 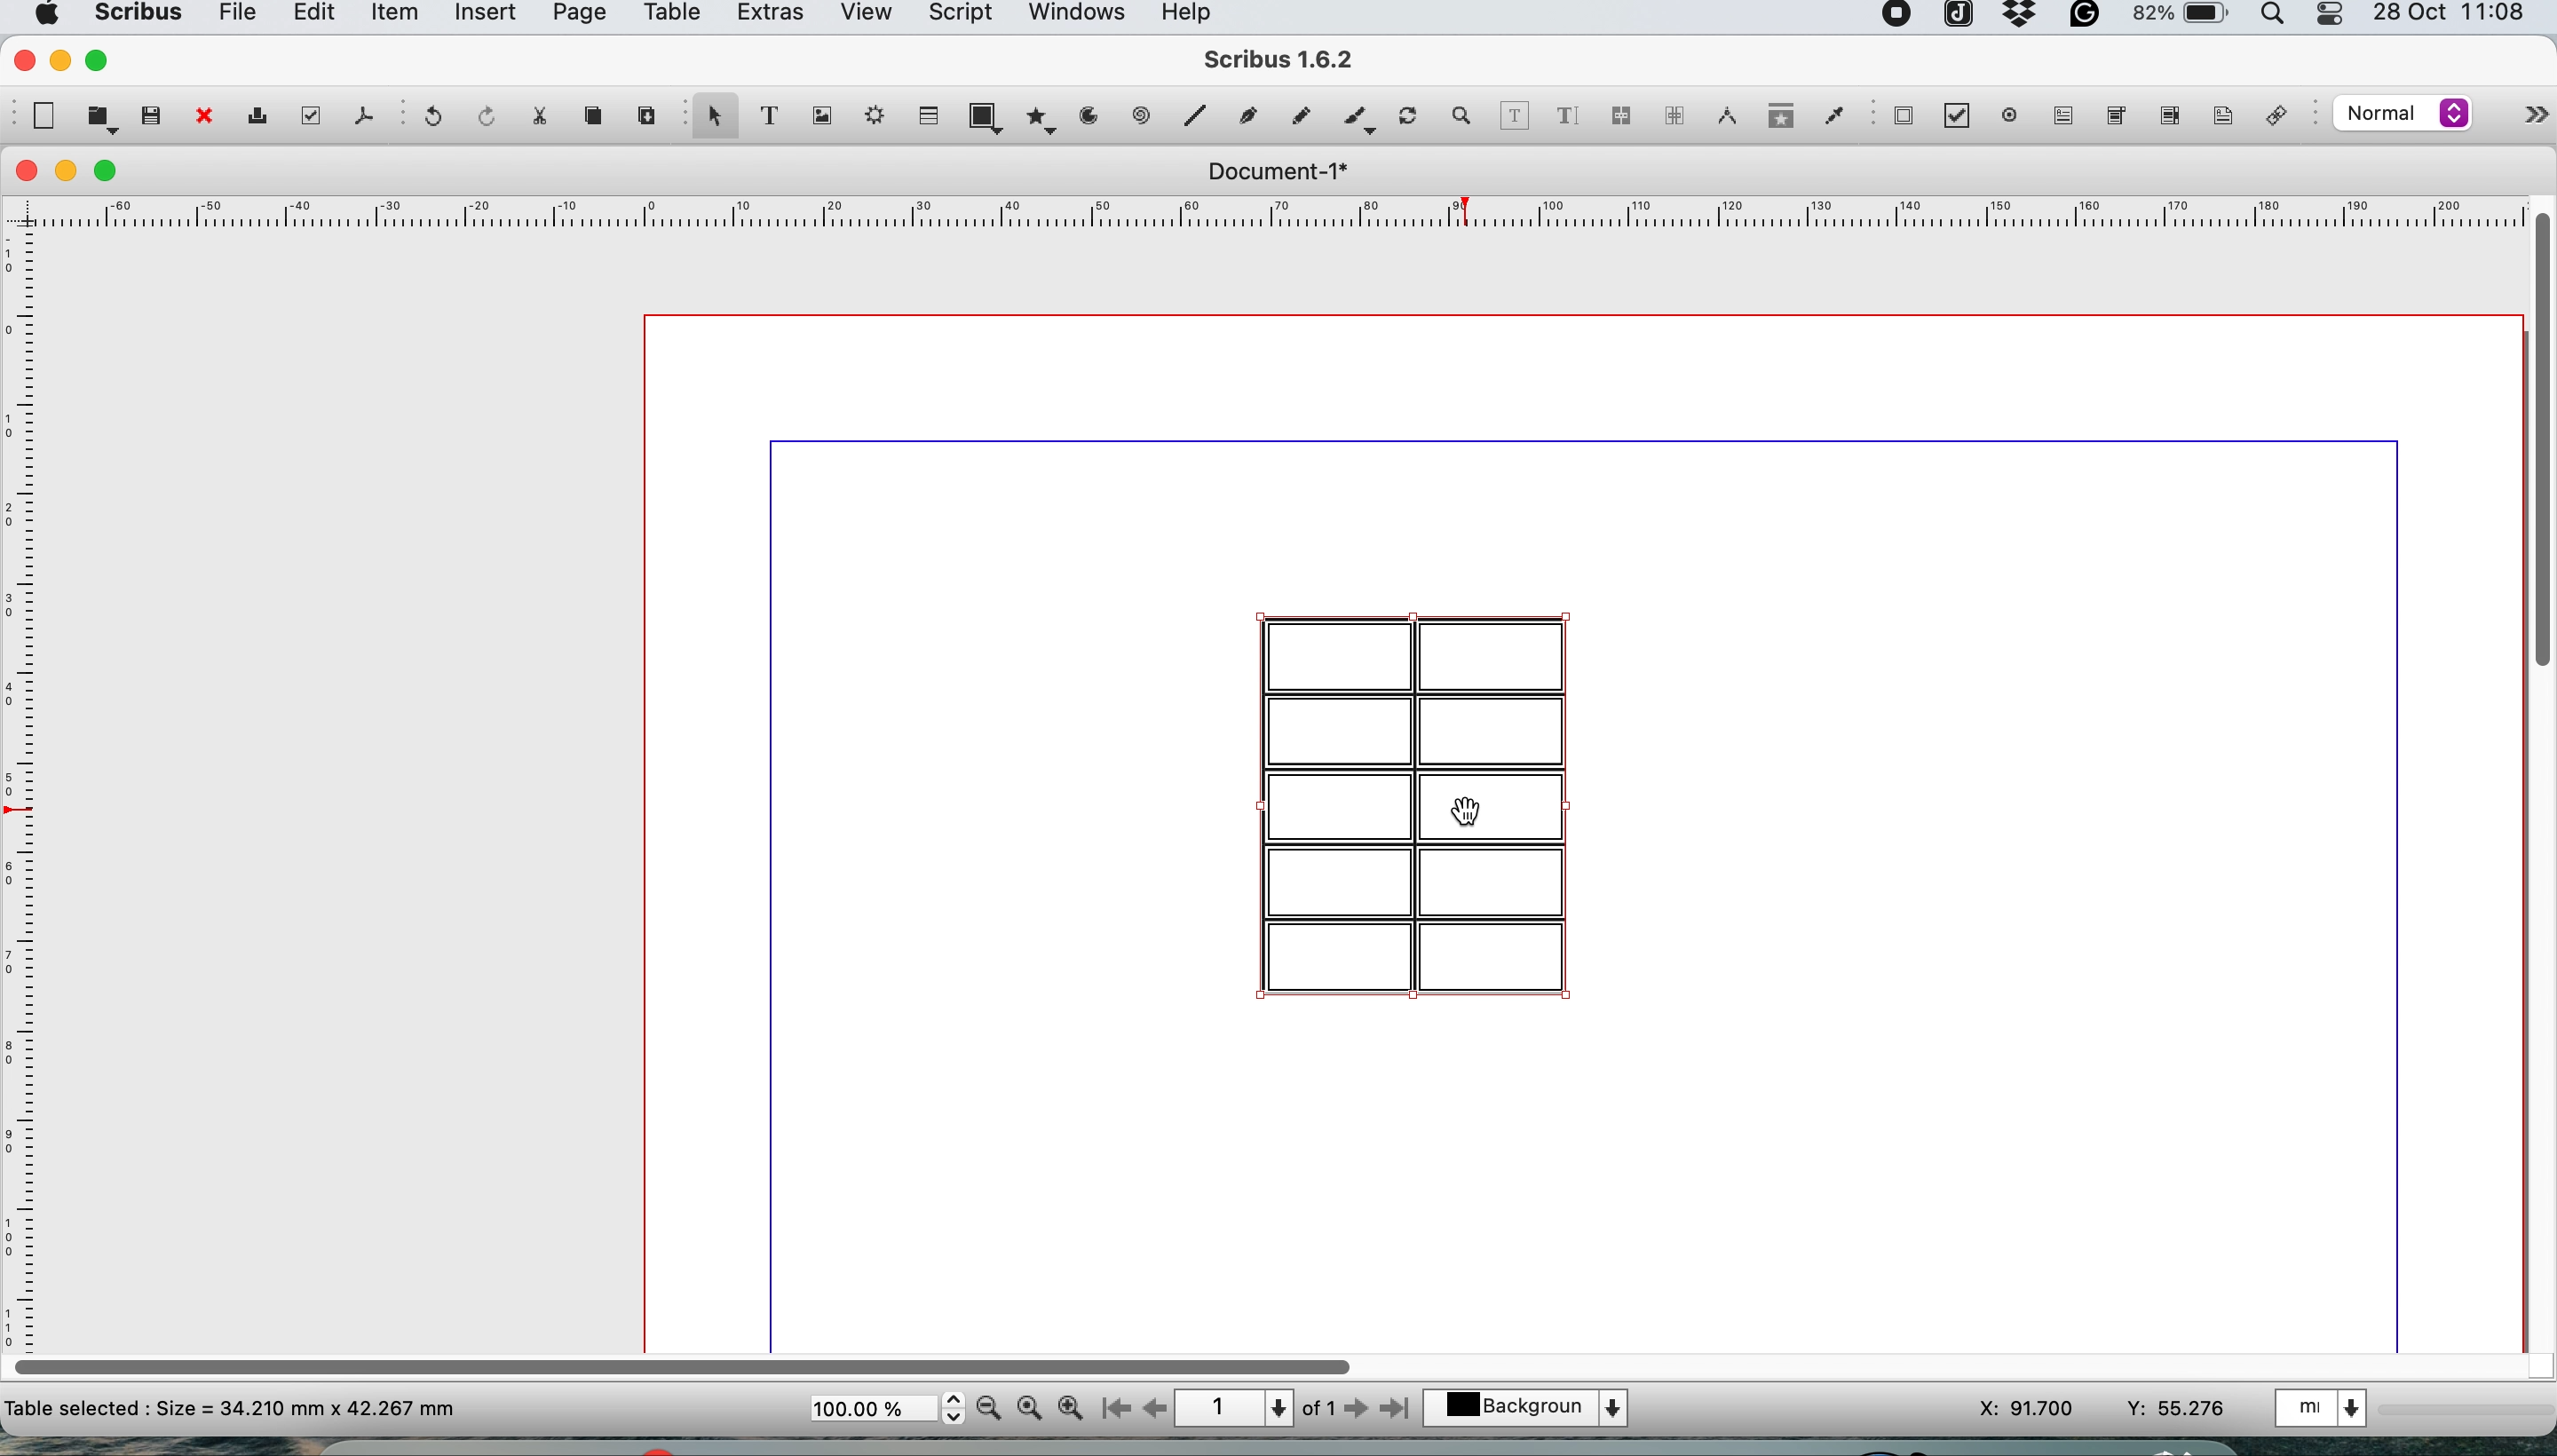 I want to click on shape, so click(x=990, y=116).